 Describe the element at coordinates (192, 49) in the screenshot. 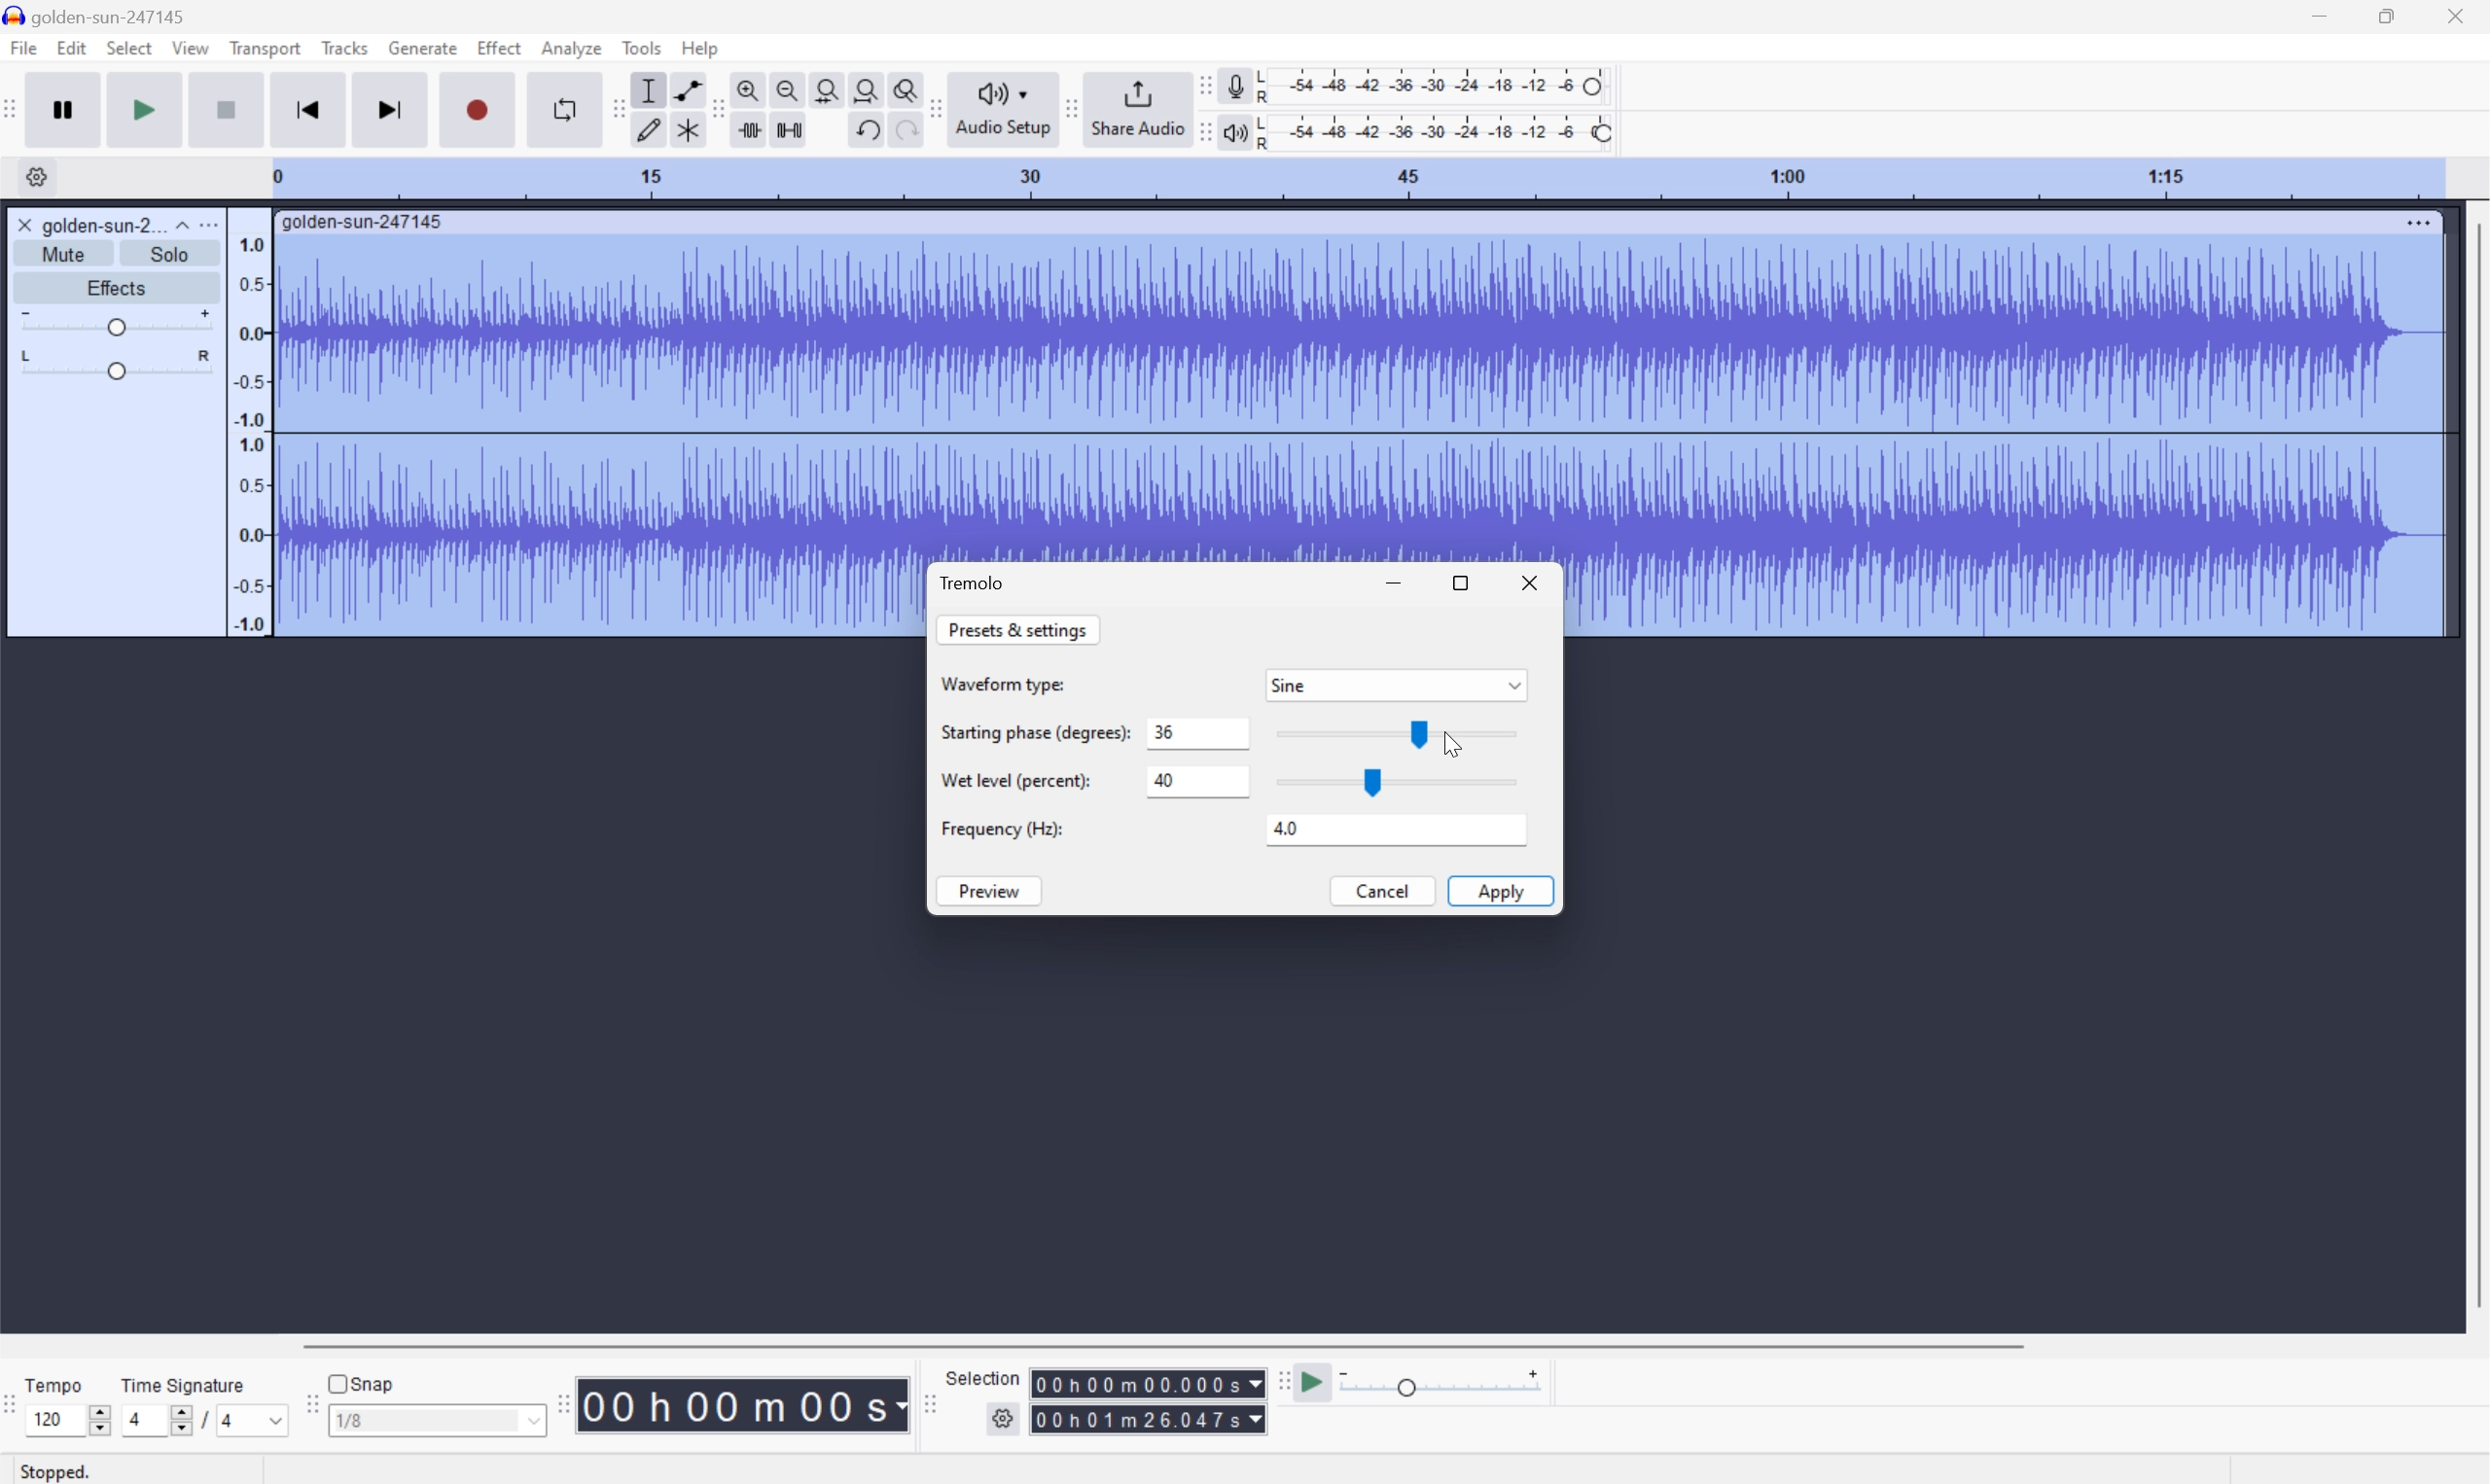

I see `View` at that location.